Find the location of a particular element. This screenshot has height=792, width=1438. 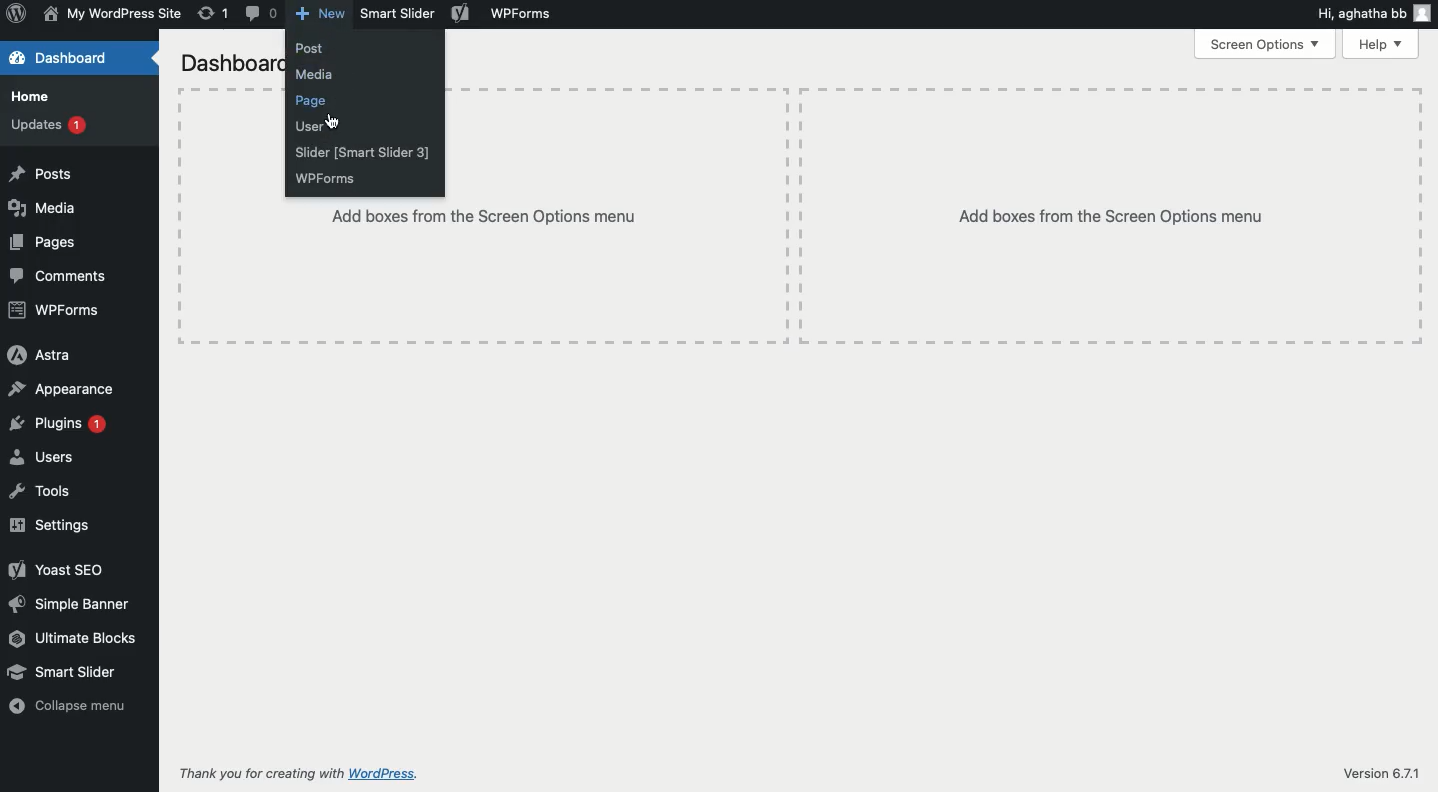

Smart slider is located at coordinates (395, 13).